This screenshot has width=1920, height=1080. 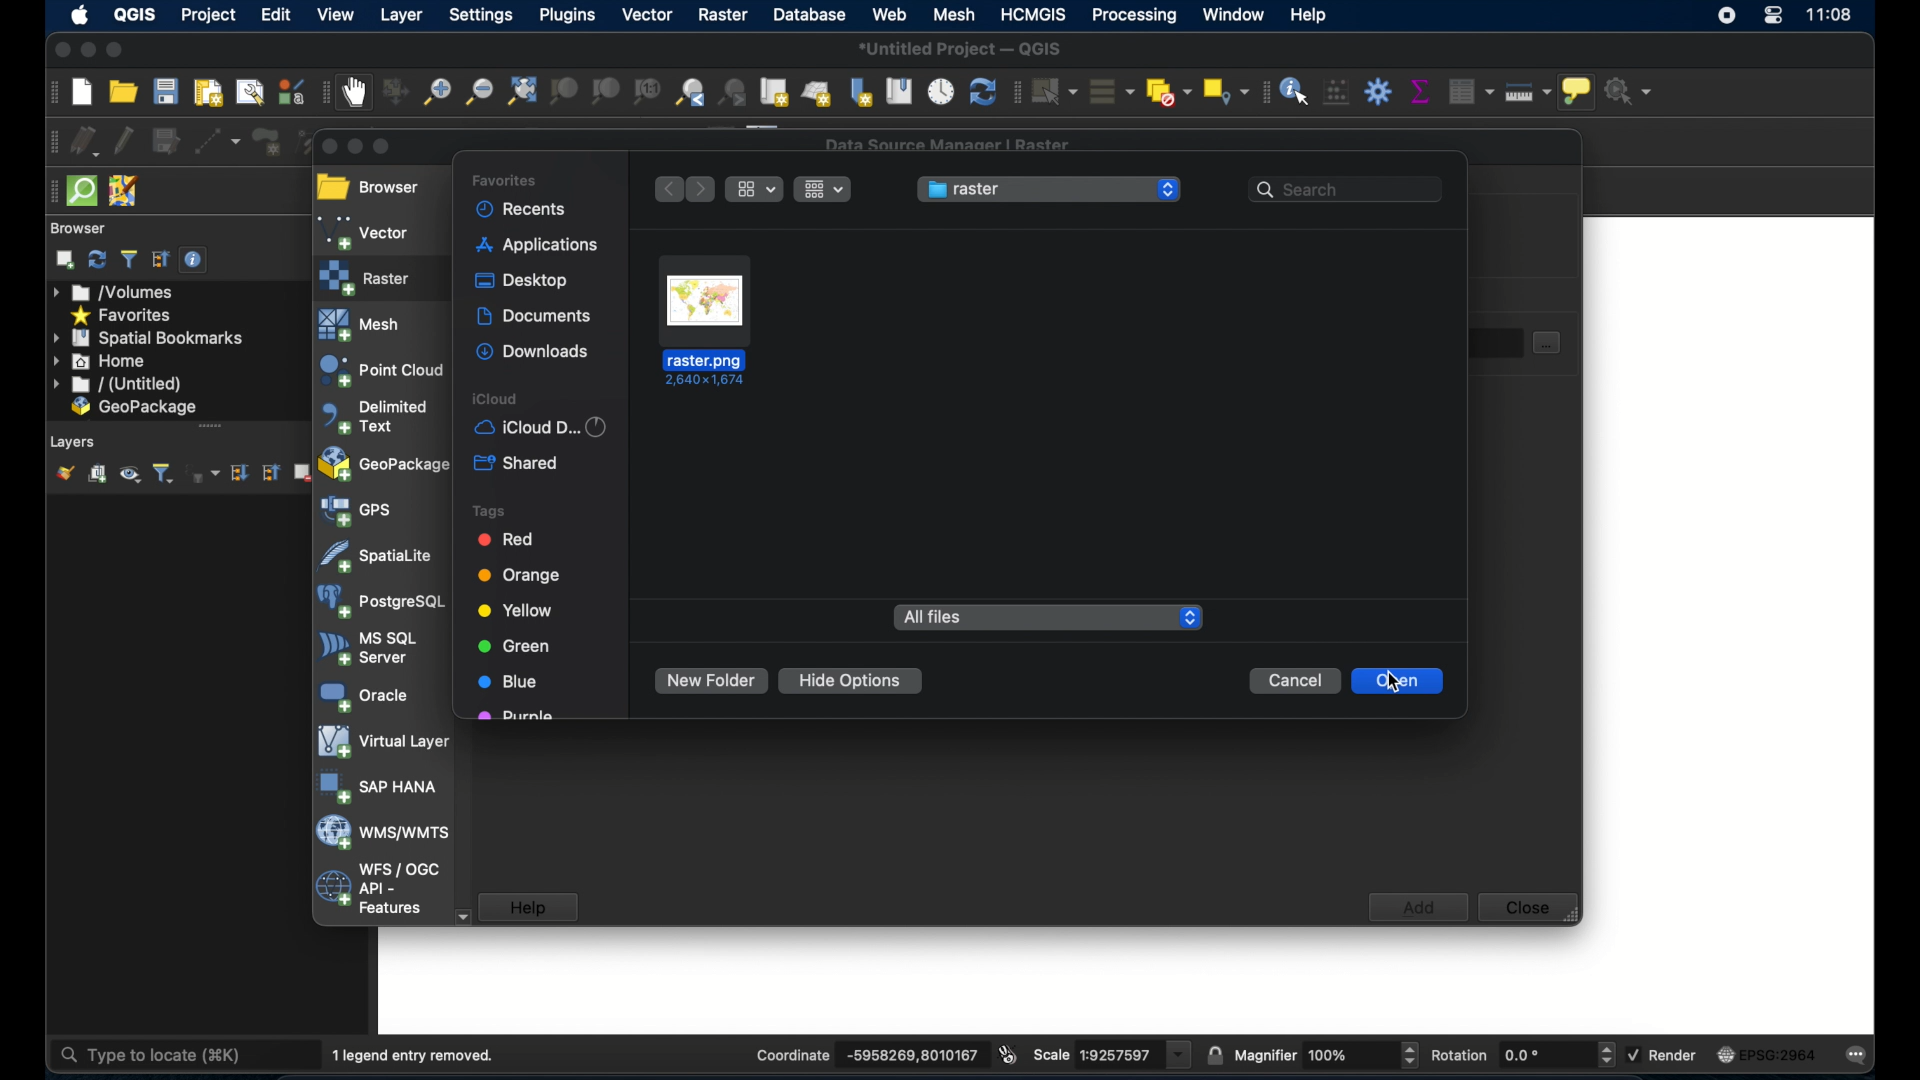 What do you see at coordinates (46, 191) in the screenshot?
I see `drag handle` at bounding box center [46, 191].